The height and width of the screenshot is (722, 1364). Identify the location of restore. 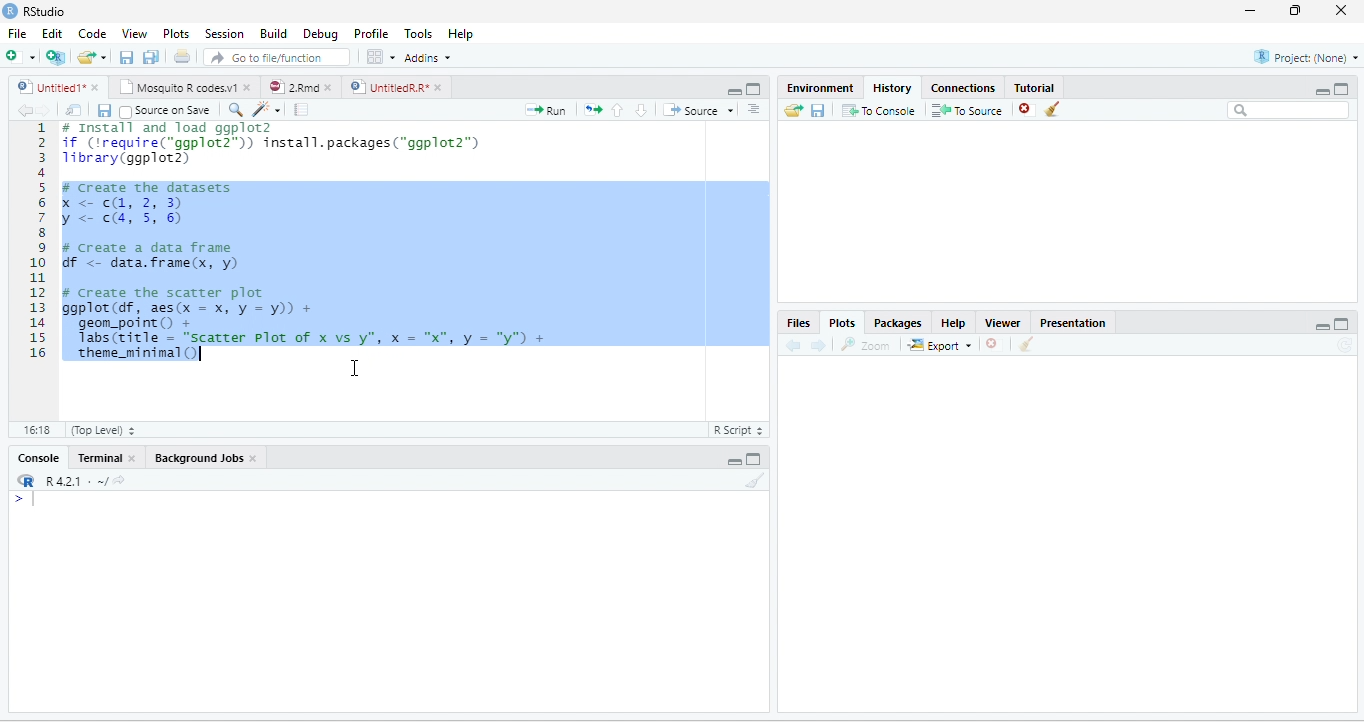
(1297, 11).